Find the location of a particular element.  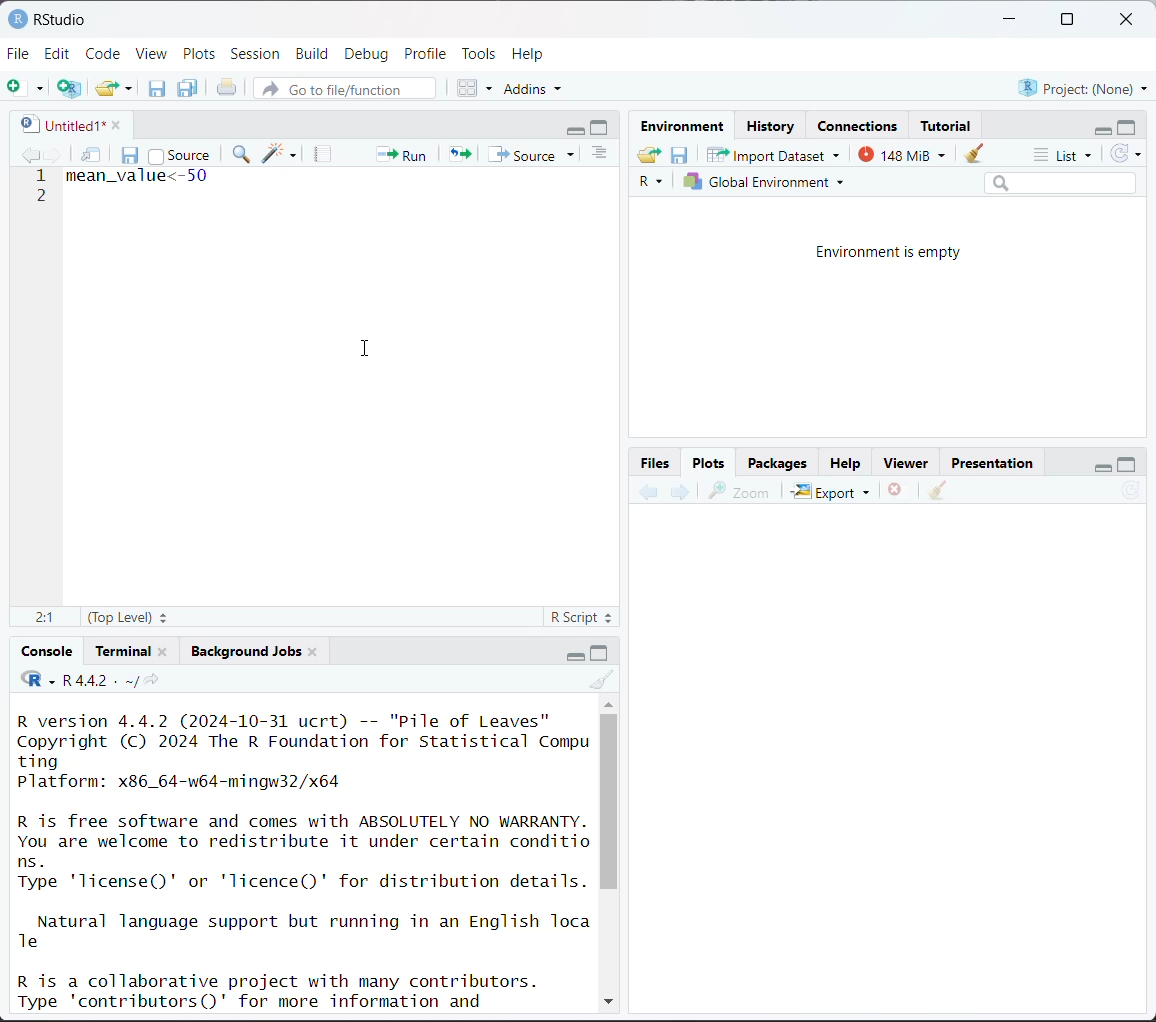

addins is located at coordinates (536, 88).